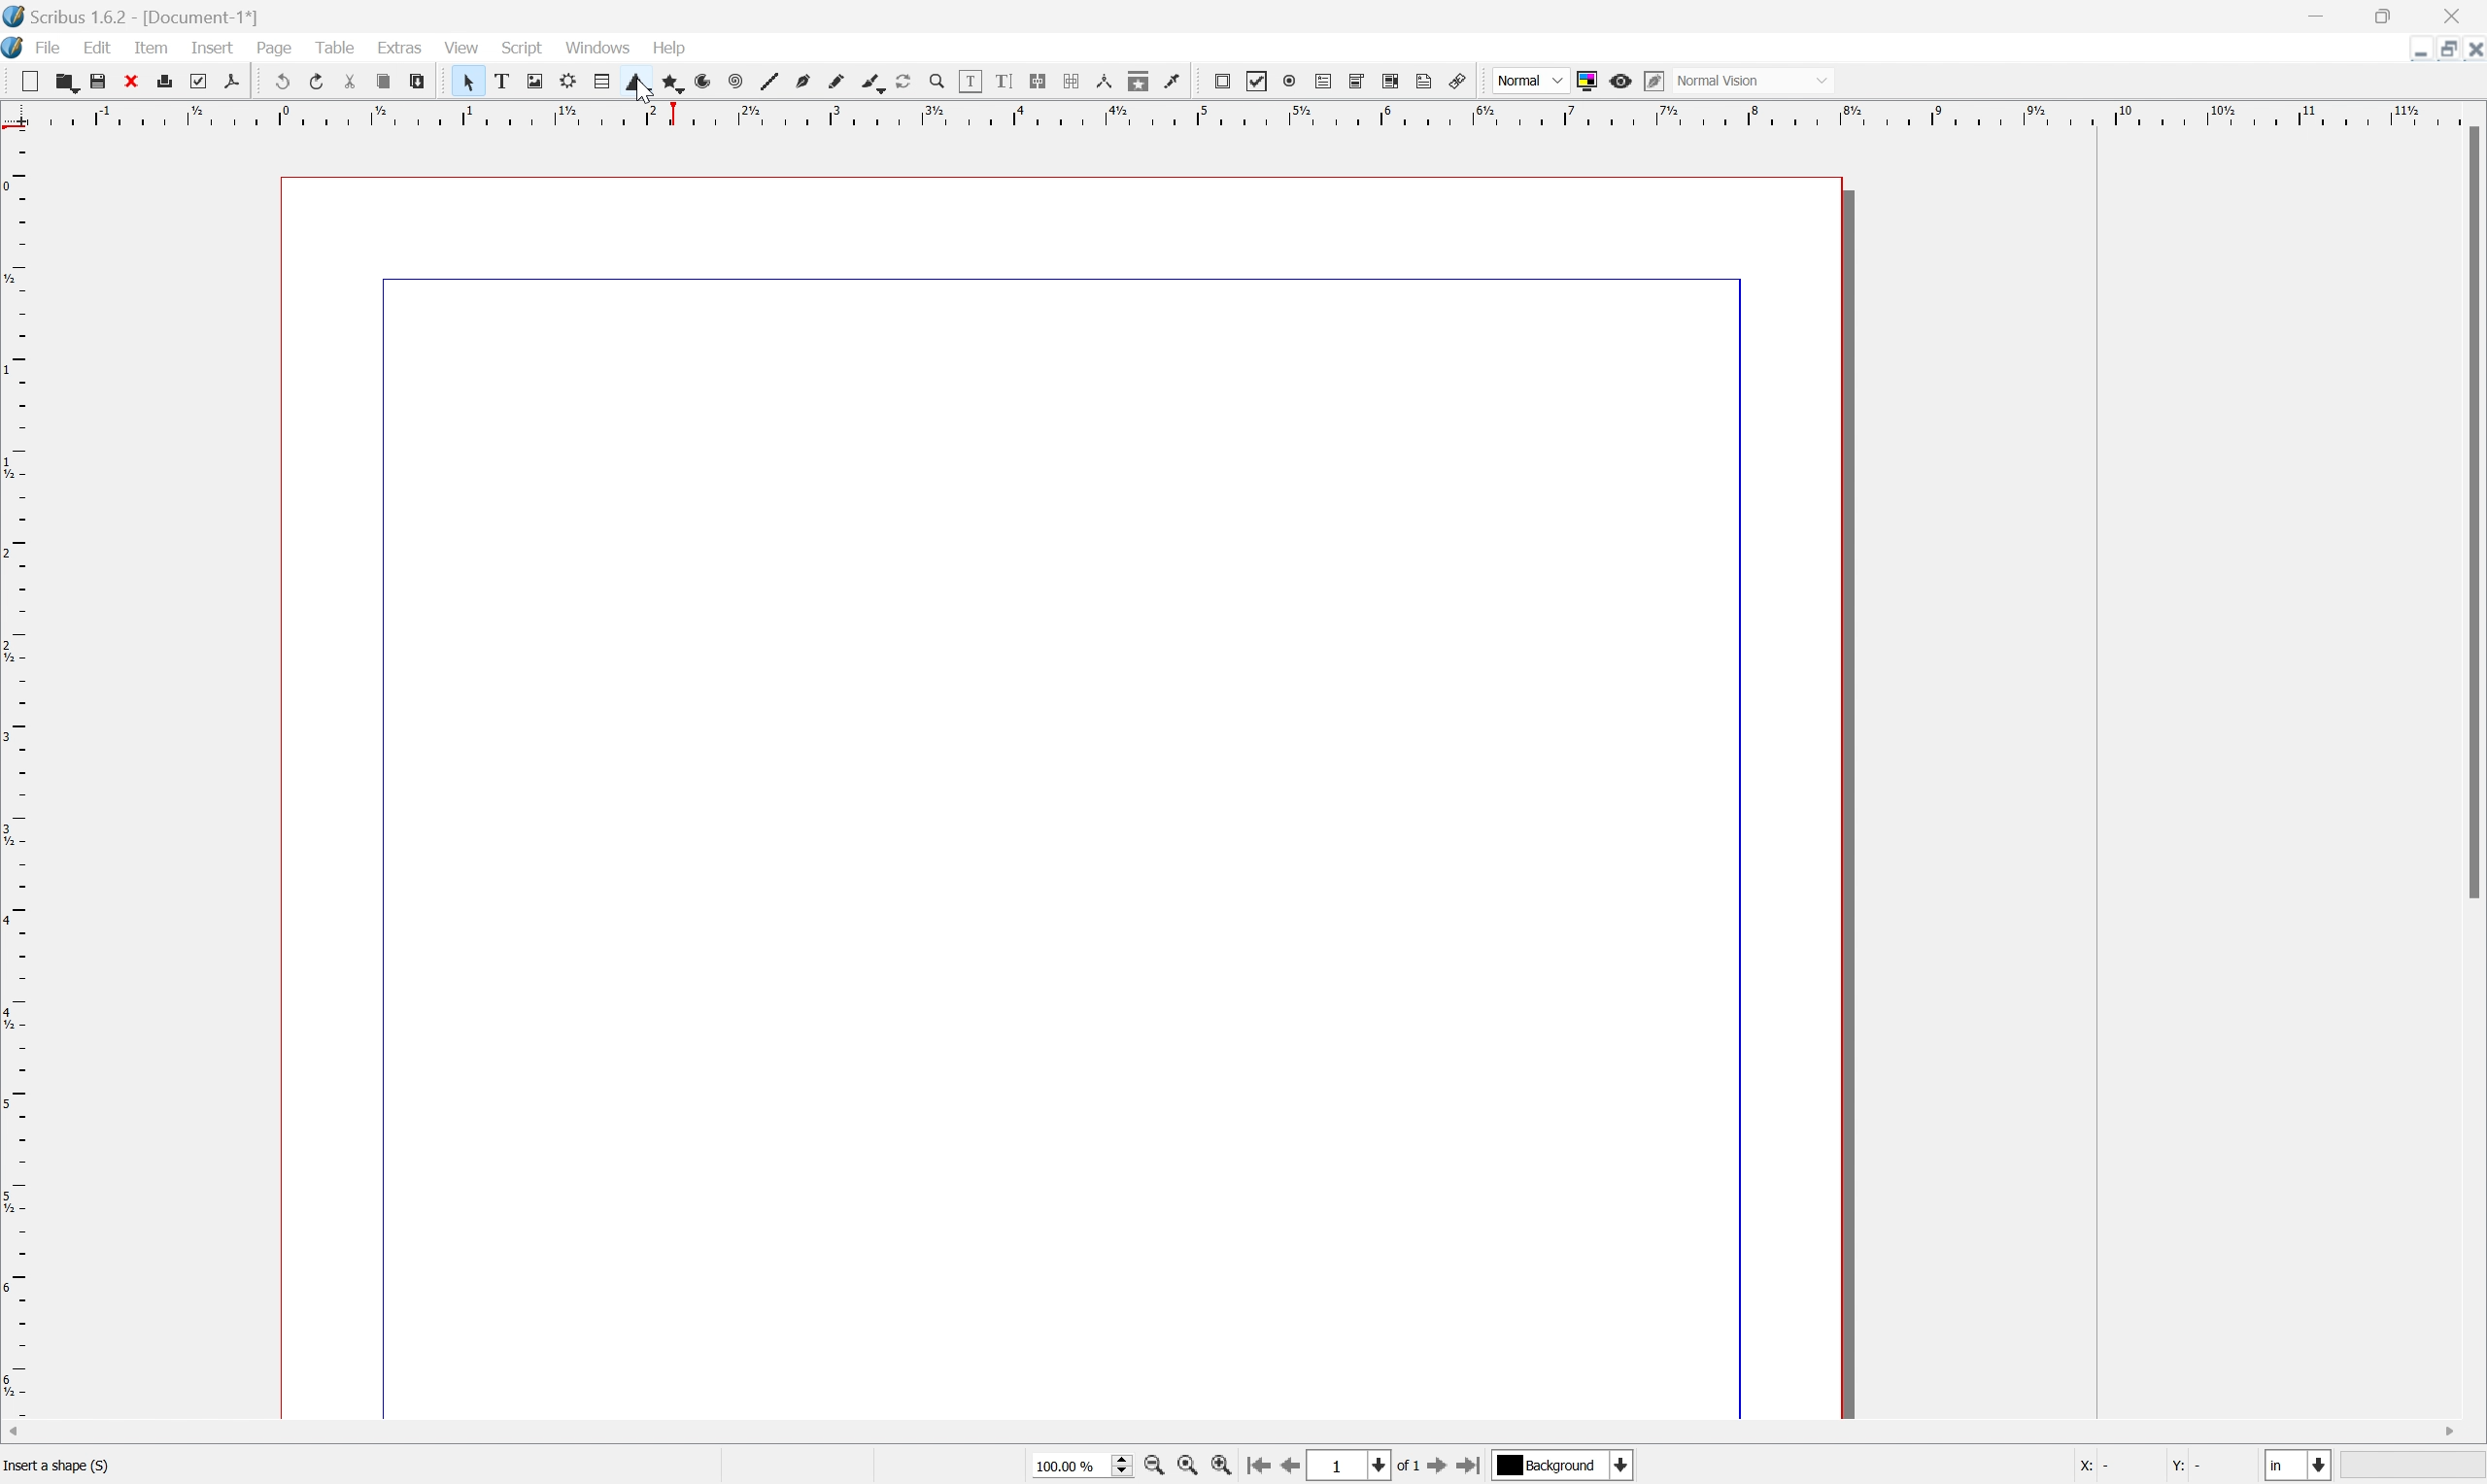  I want to click on Save as PDF, so click(232, 84).